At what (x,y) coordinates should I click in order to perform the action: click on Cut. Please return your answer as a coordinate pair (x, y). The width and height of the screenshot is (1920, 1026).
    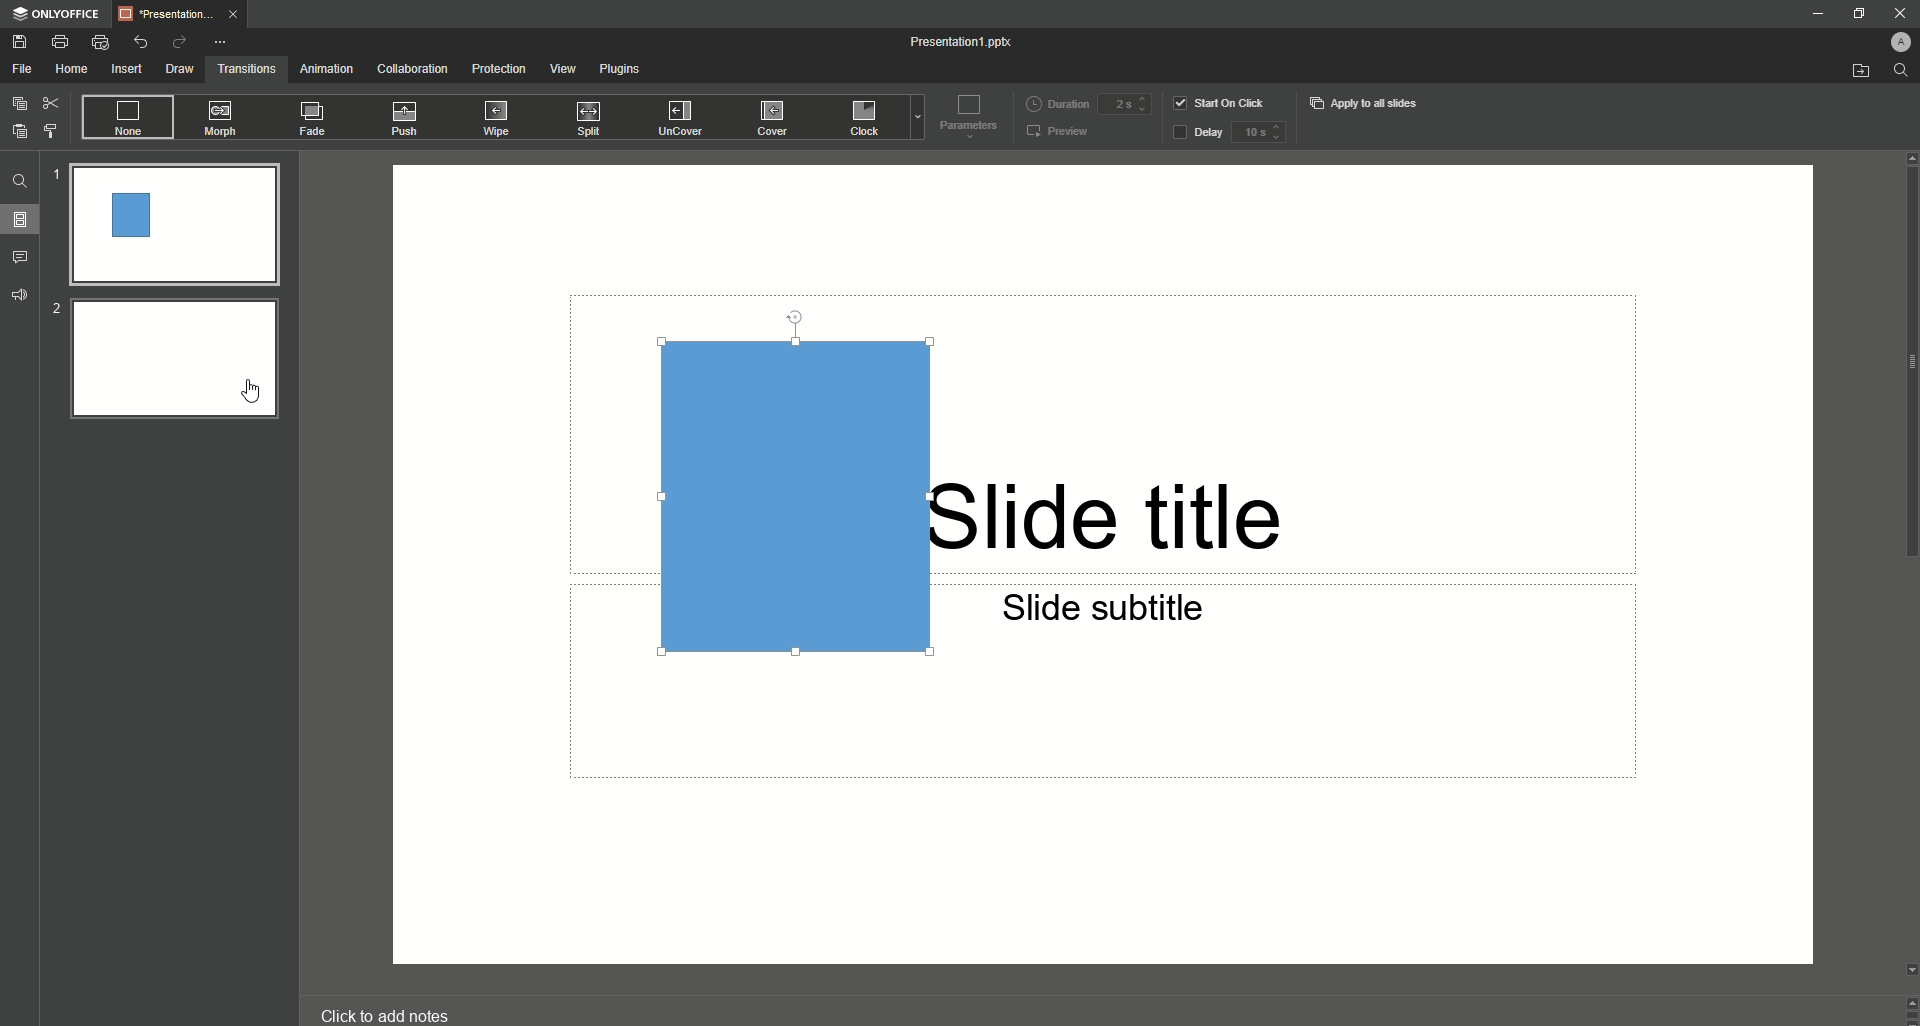
    Looking at the image, I should click on (55, 101).